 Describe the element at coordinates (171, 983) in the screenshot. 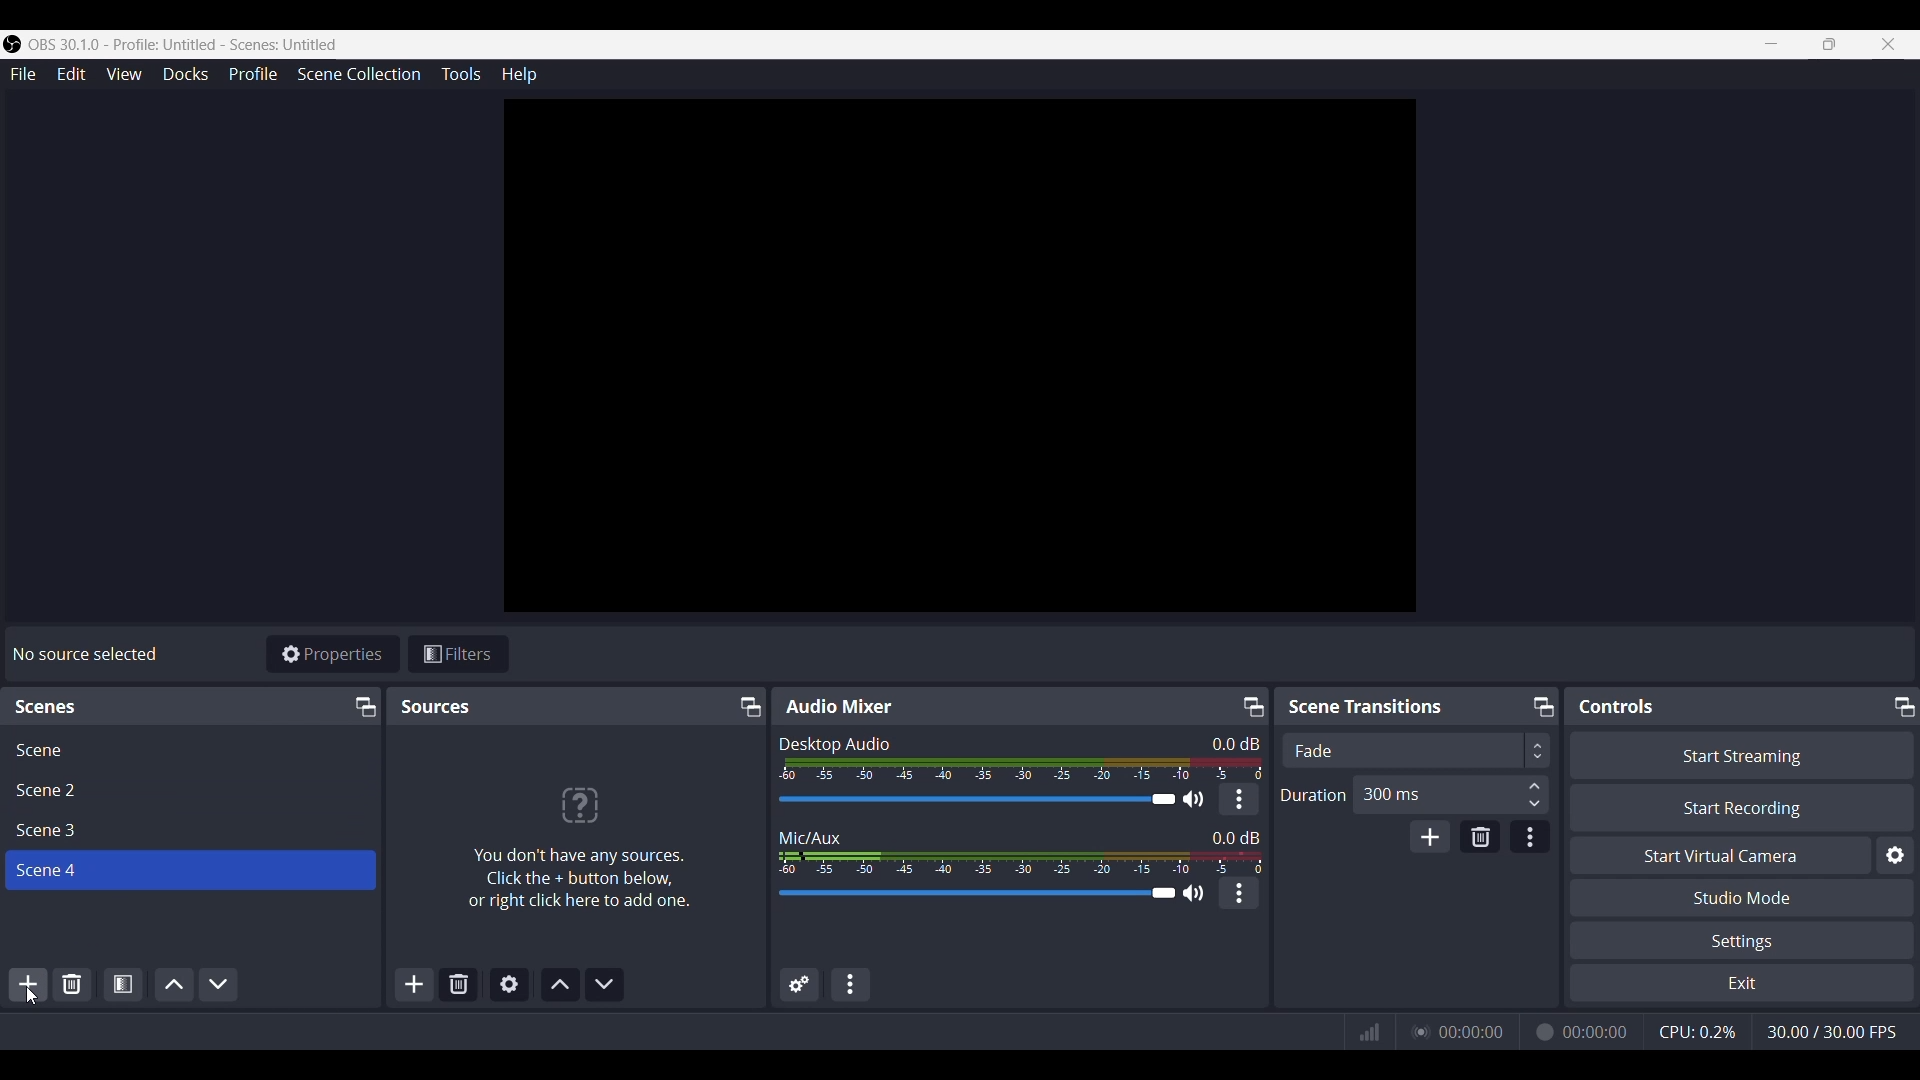

I see `Move scene Up` at that location.